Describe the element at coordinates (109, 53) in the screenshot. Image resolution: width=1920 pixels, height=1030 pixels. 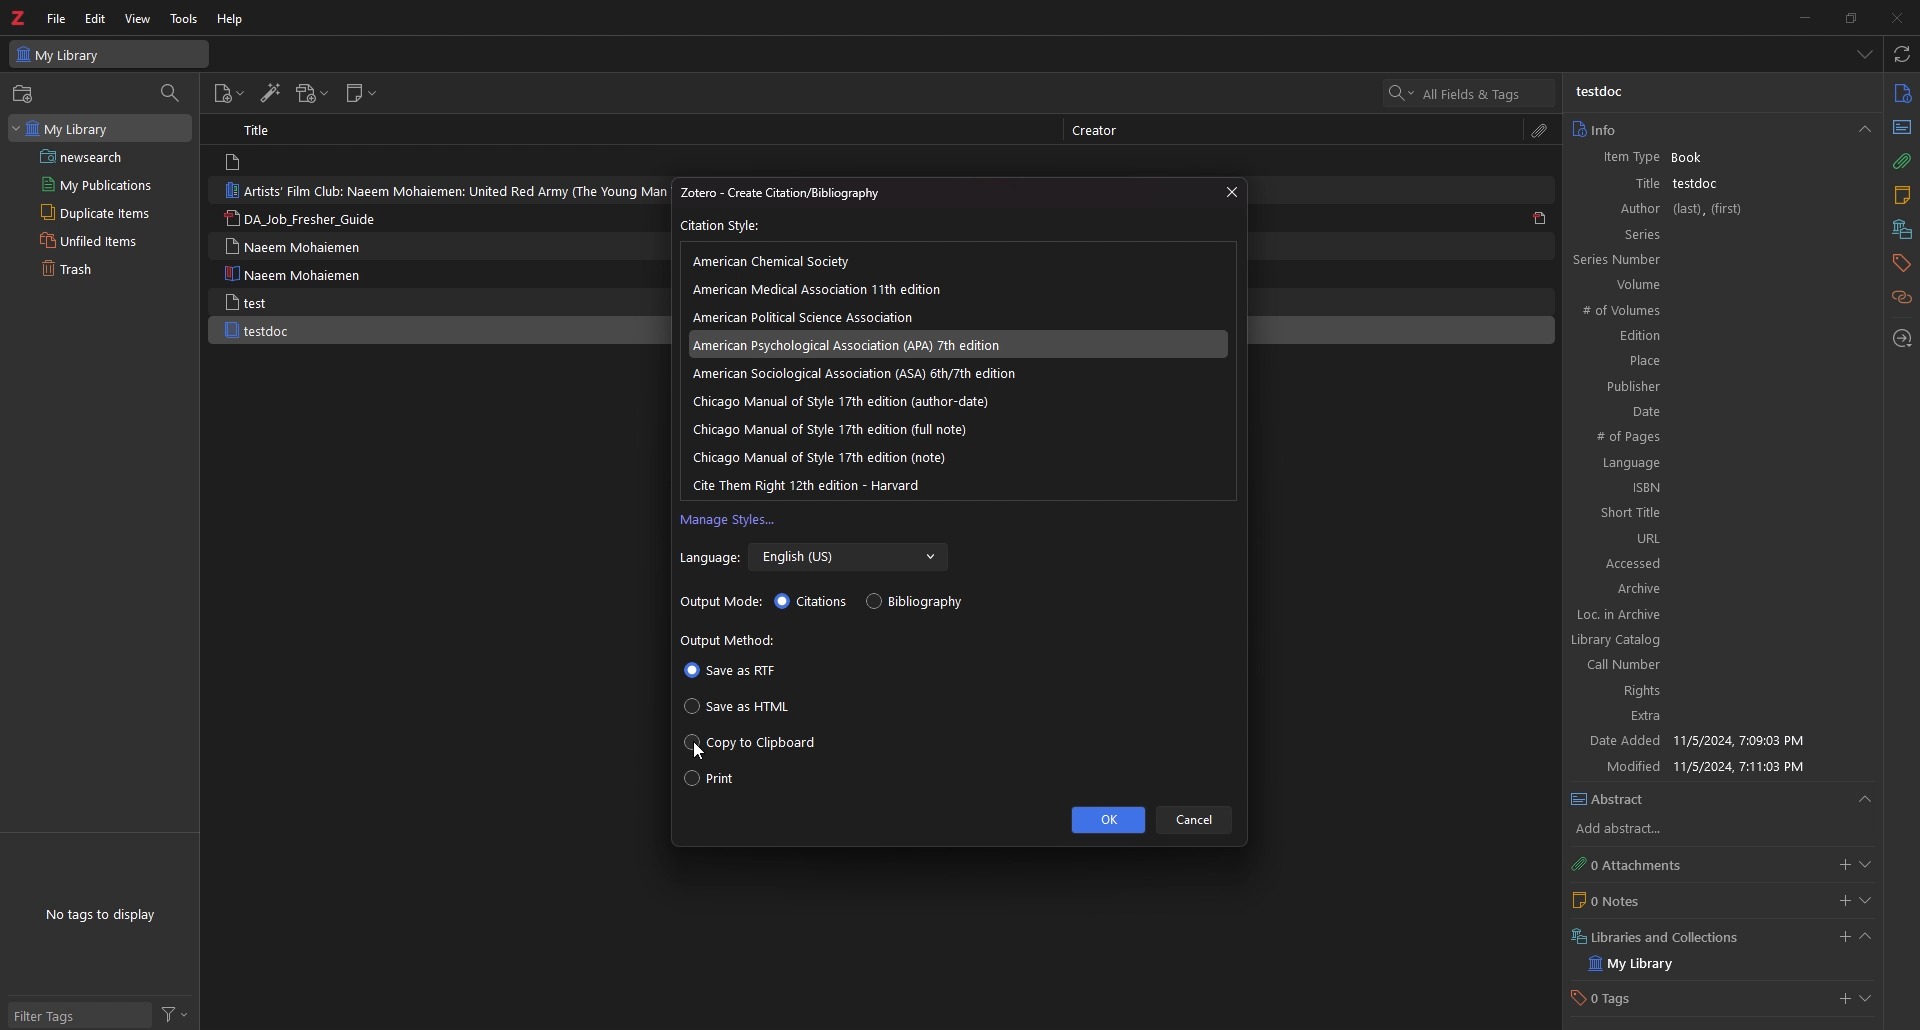
I see `My Library` at that location.